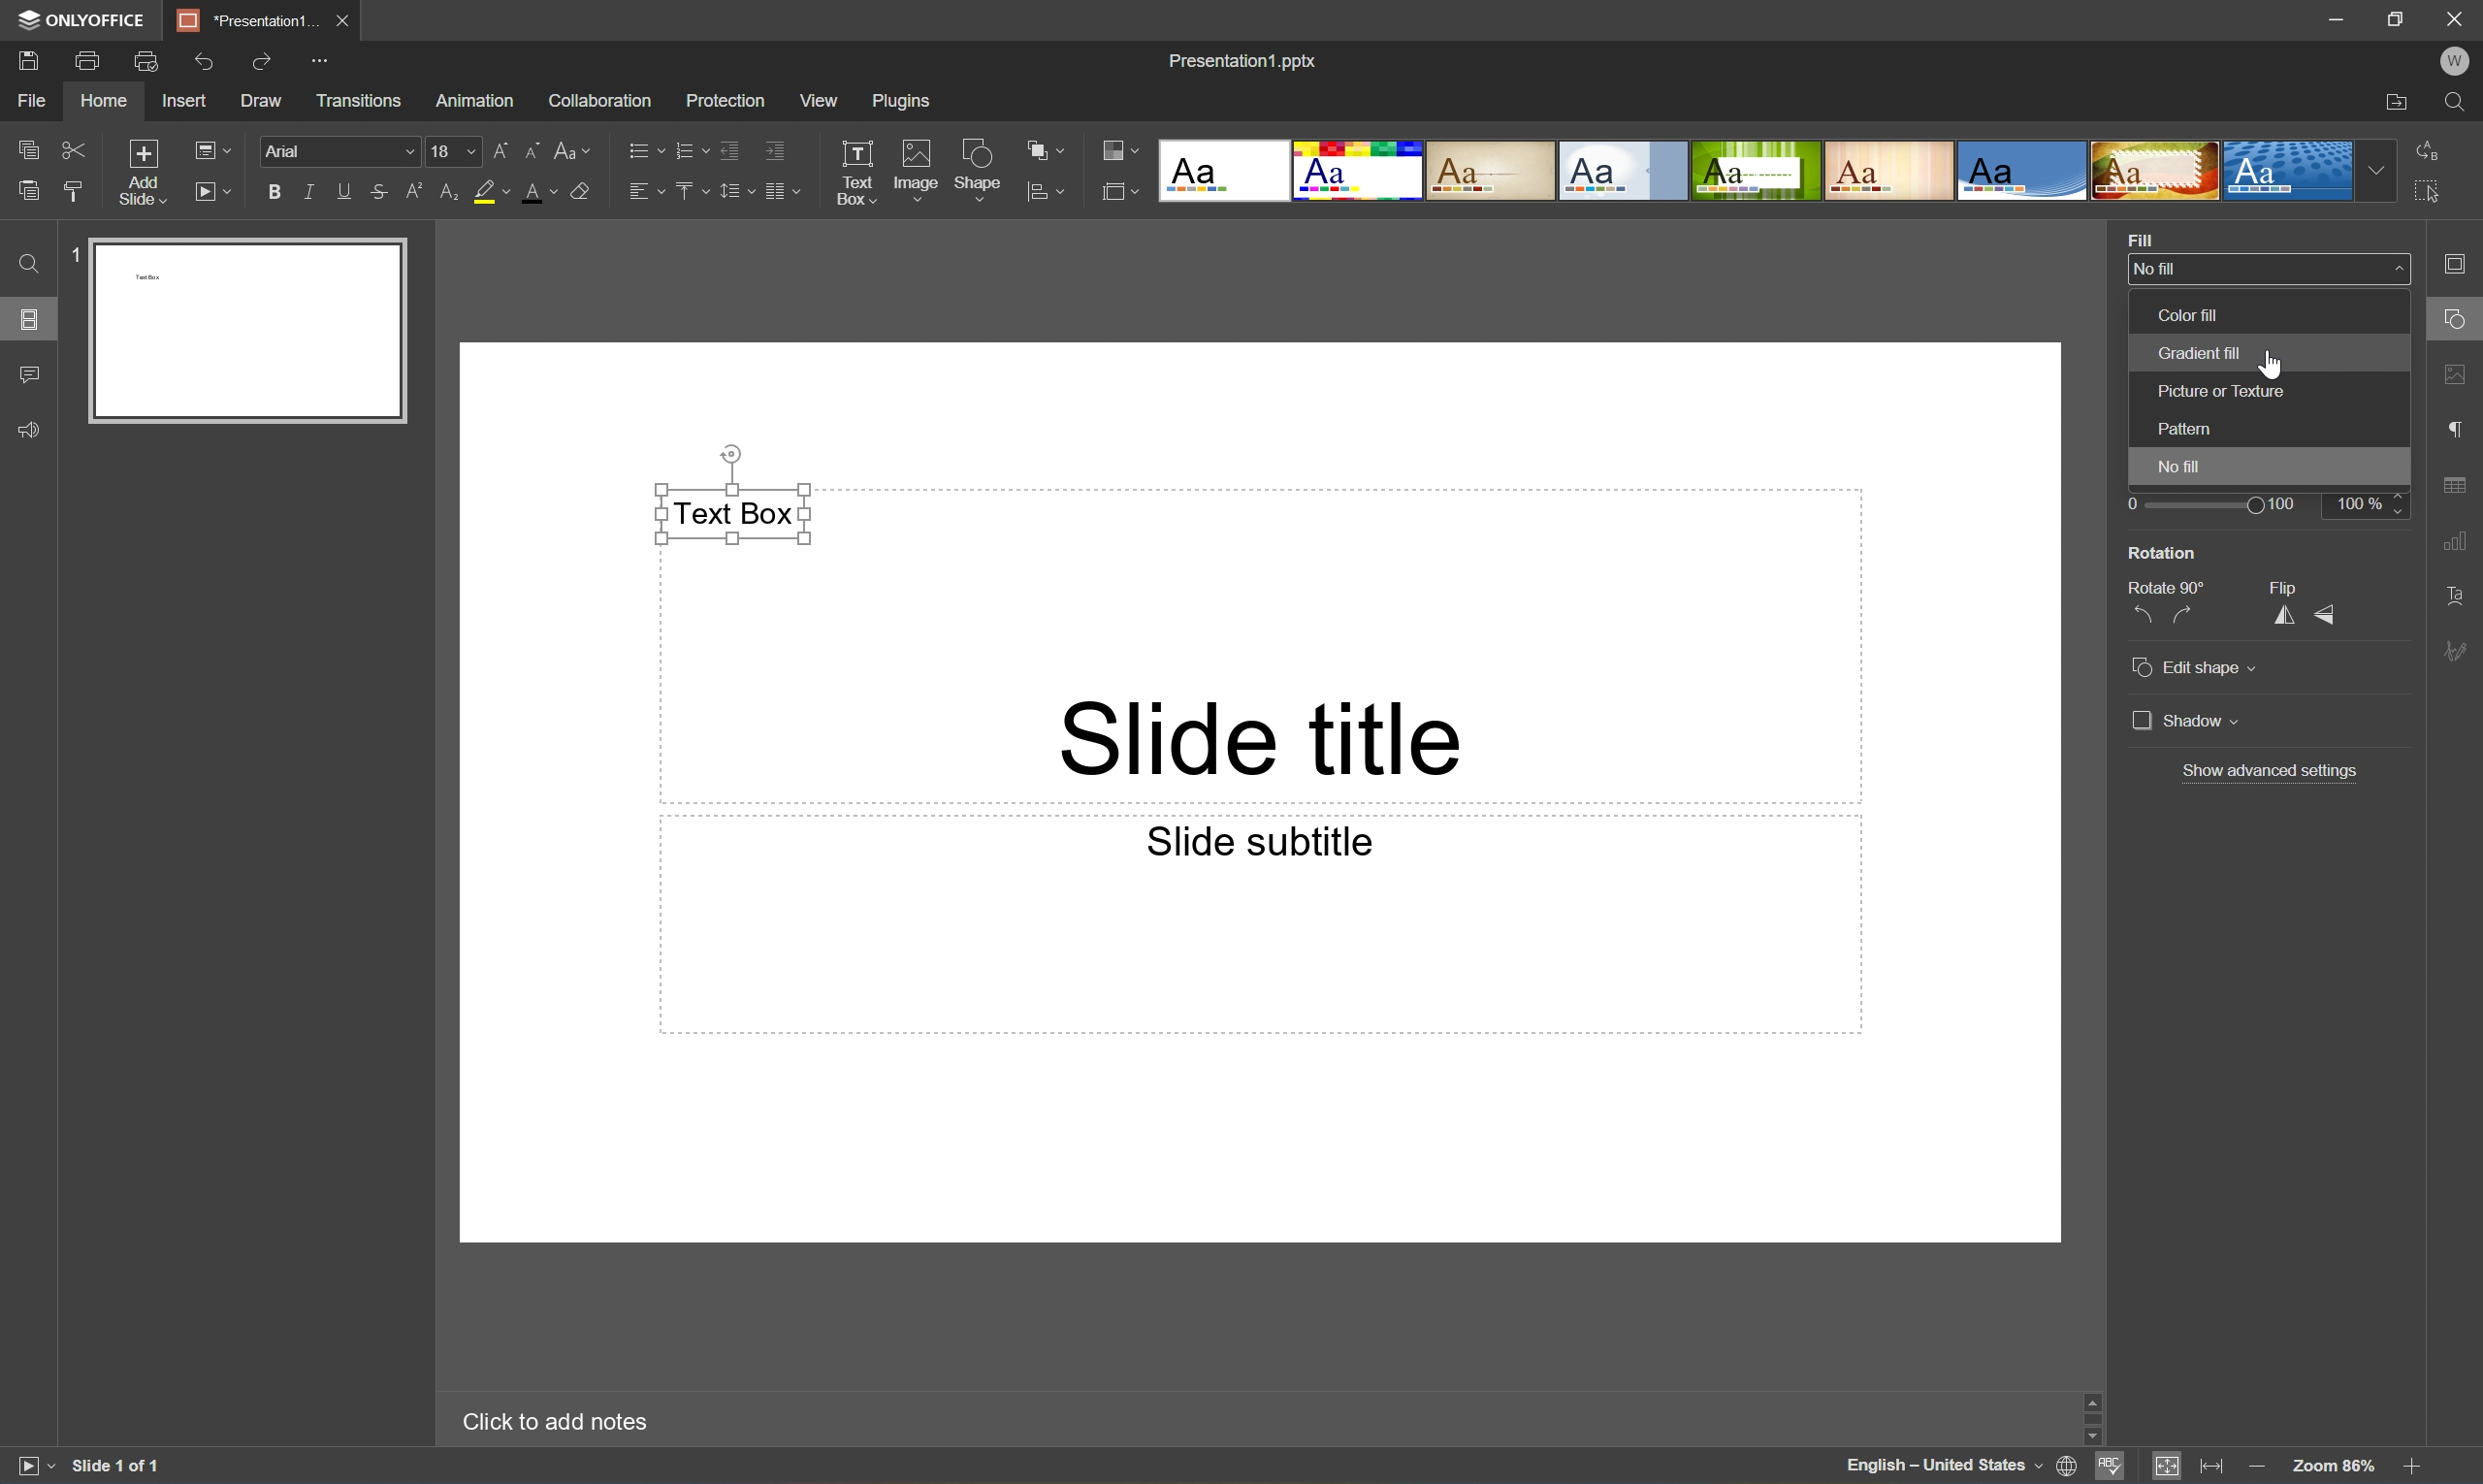  Describe the element at coordinates (2066, 1466) in the screenshot. I see `Set document language` at that location.